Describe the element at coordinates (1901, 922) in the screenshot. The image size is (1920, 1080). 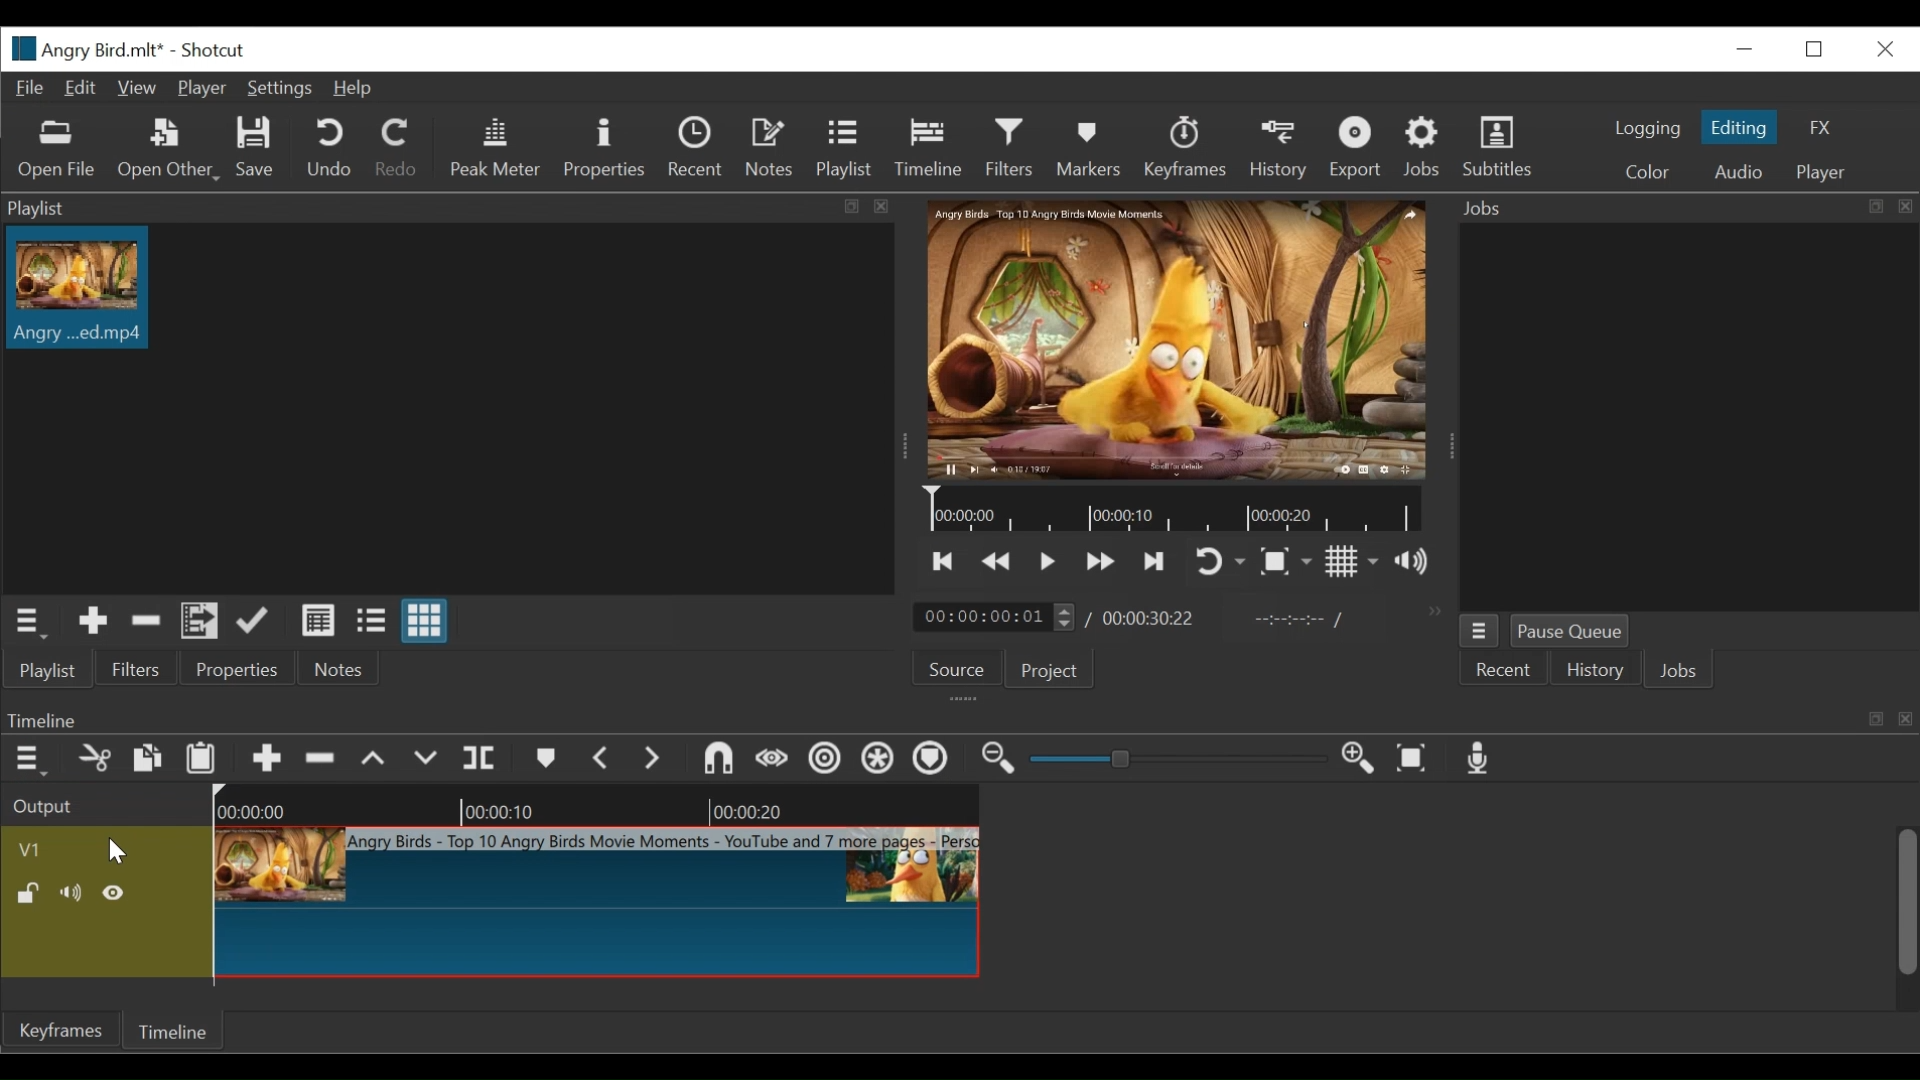
I see `vertical scroll bar` at that location.